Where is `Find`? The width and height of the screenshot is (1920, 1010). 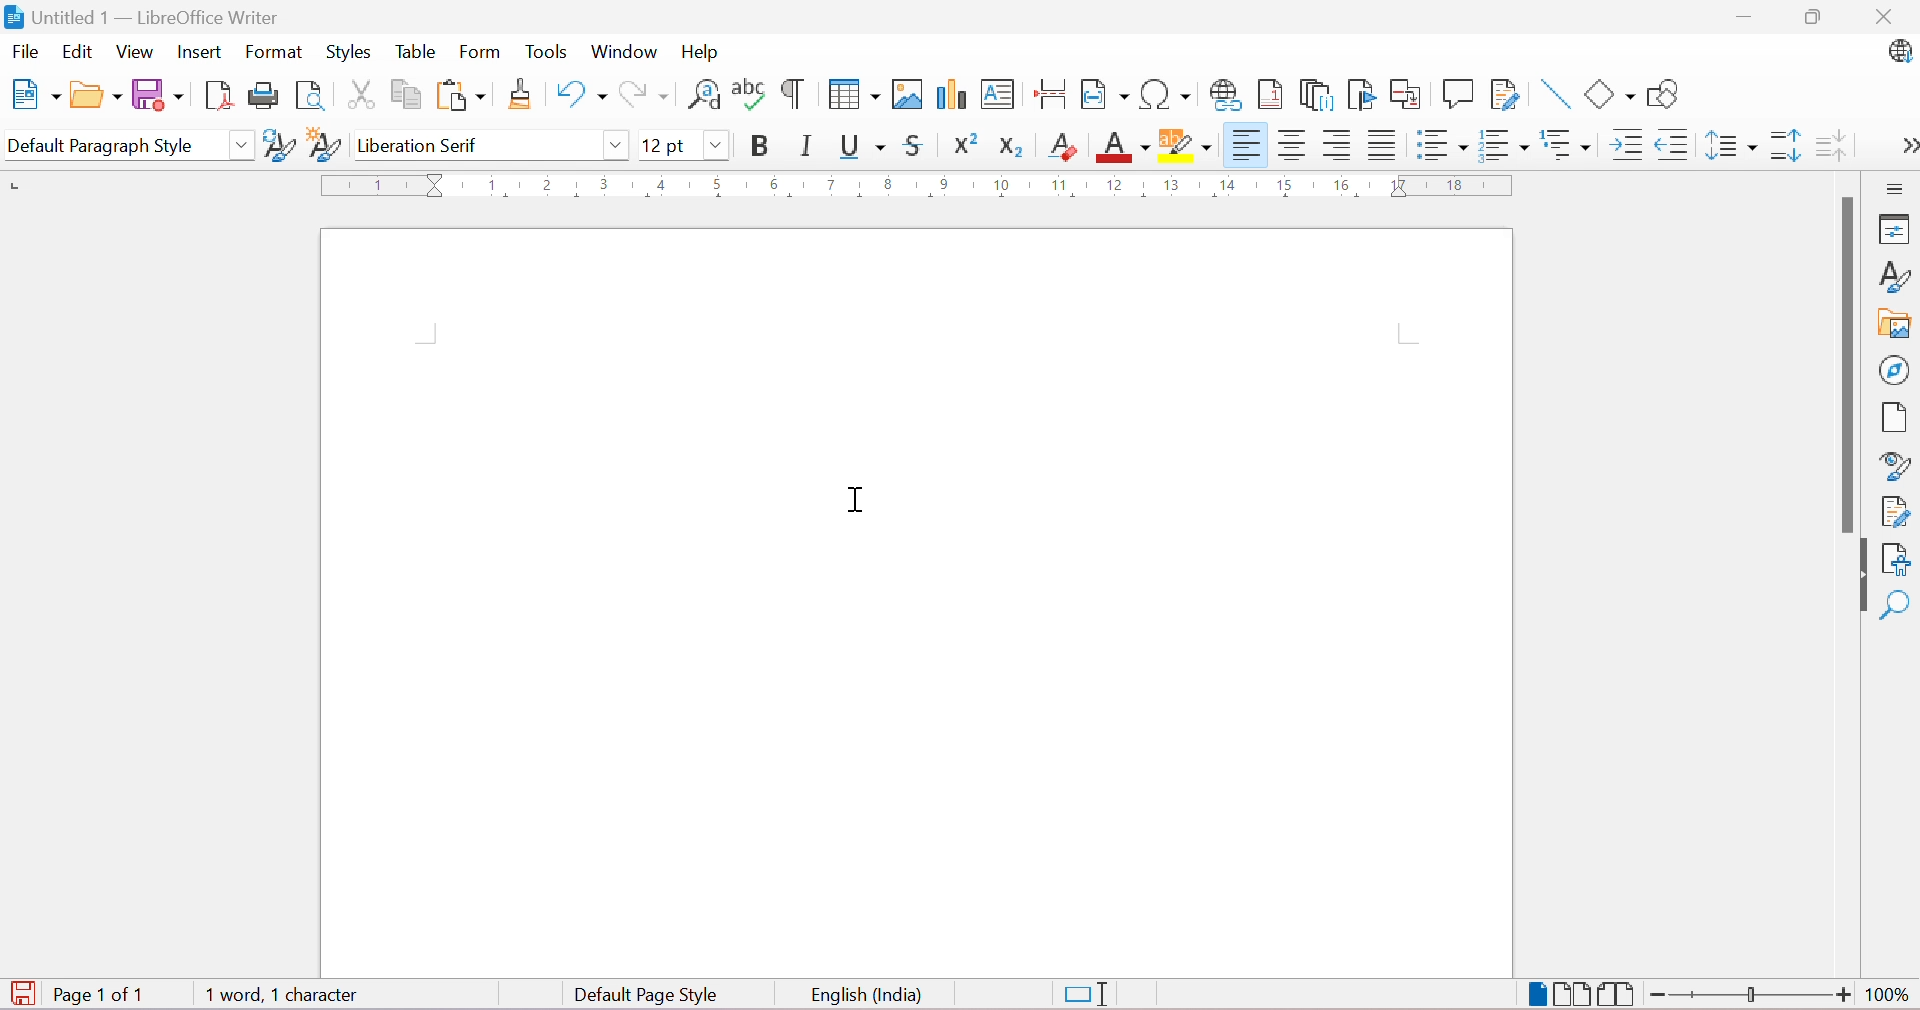 Find is located at coordinates (1895, 603).